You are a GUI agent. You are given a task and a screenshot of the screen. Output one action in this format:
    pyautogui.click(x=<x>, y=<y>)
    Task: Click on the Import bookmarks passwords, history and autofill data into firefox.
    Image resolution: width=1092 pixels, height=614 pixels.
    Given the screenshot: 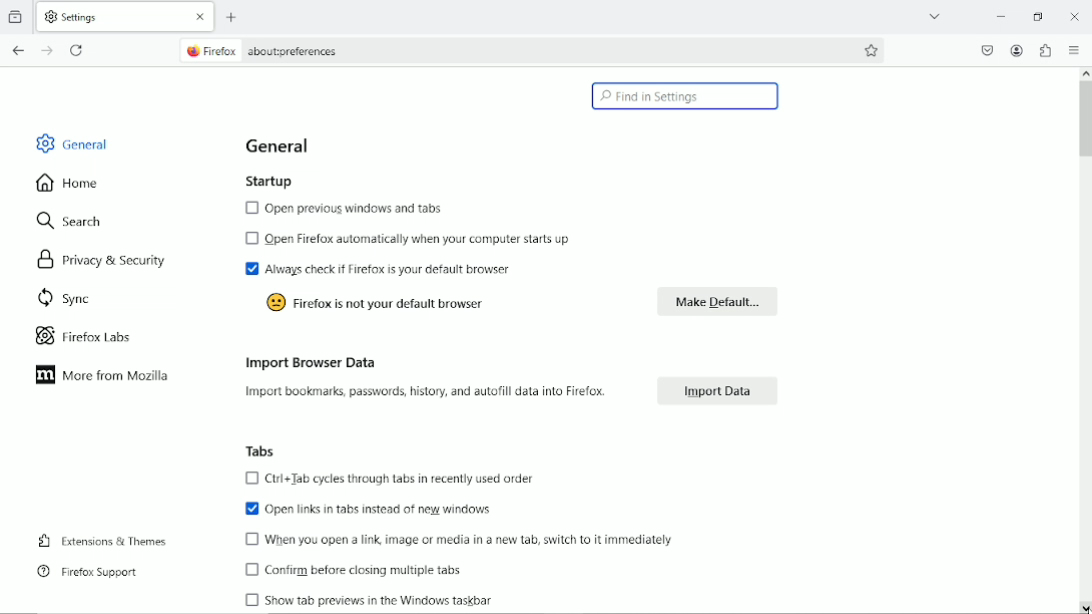 What is the action you would take?
    pyautogui.click(x=429, y=394)
    